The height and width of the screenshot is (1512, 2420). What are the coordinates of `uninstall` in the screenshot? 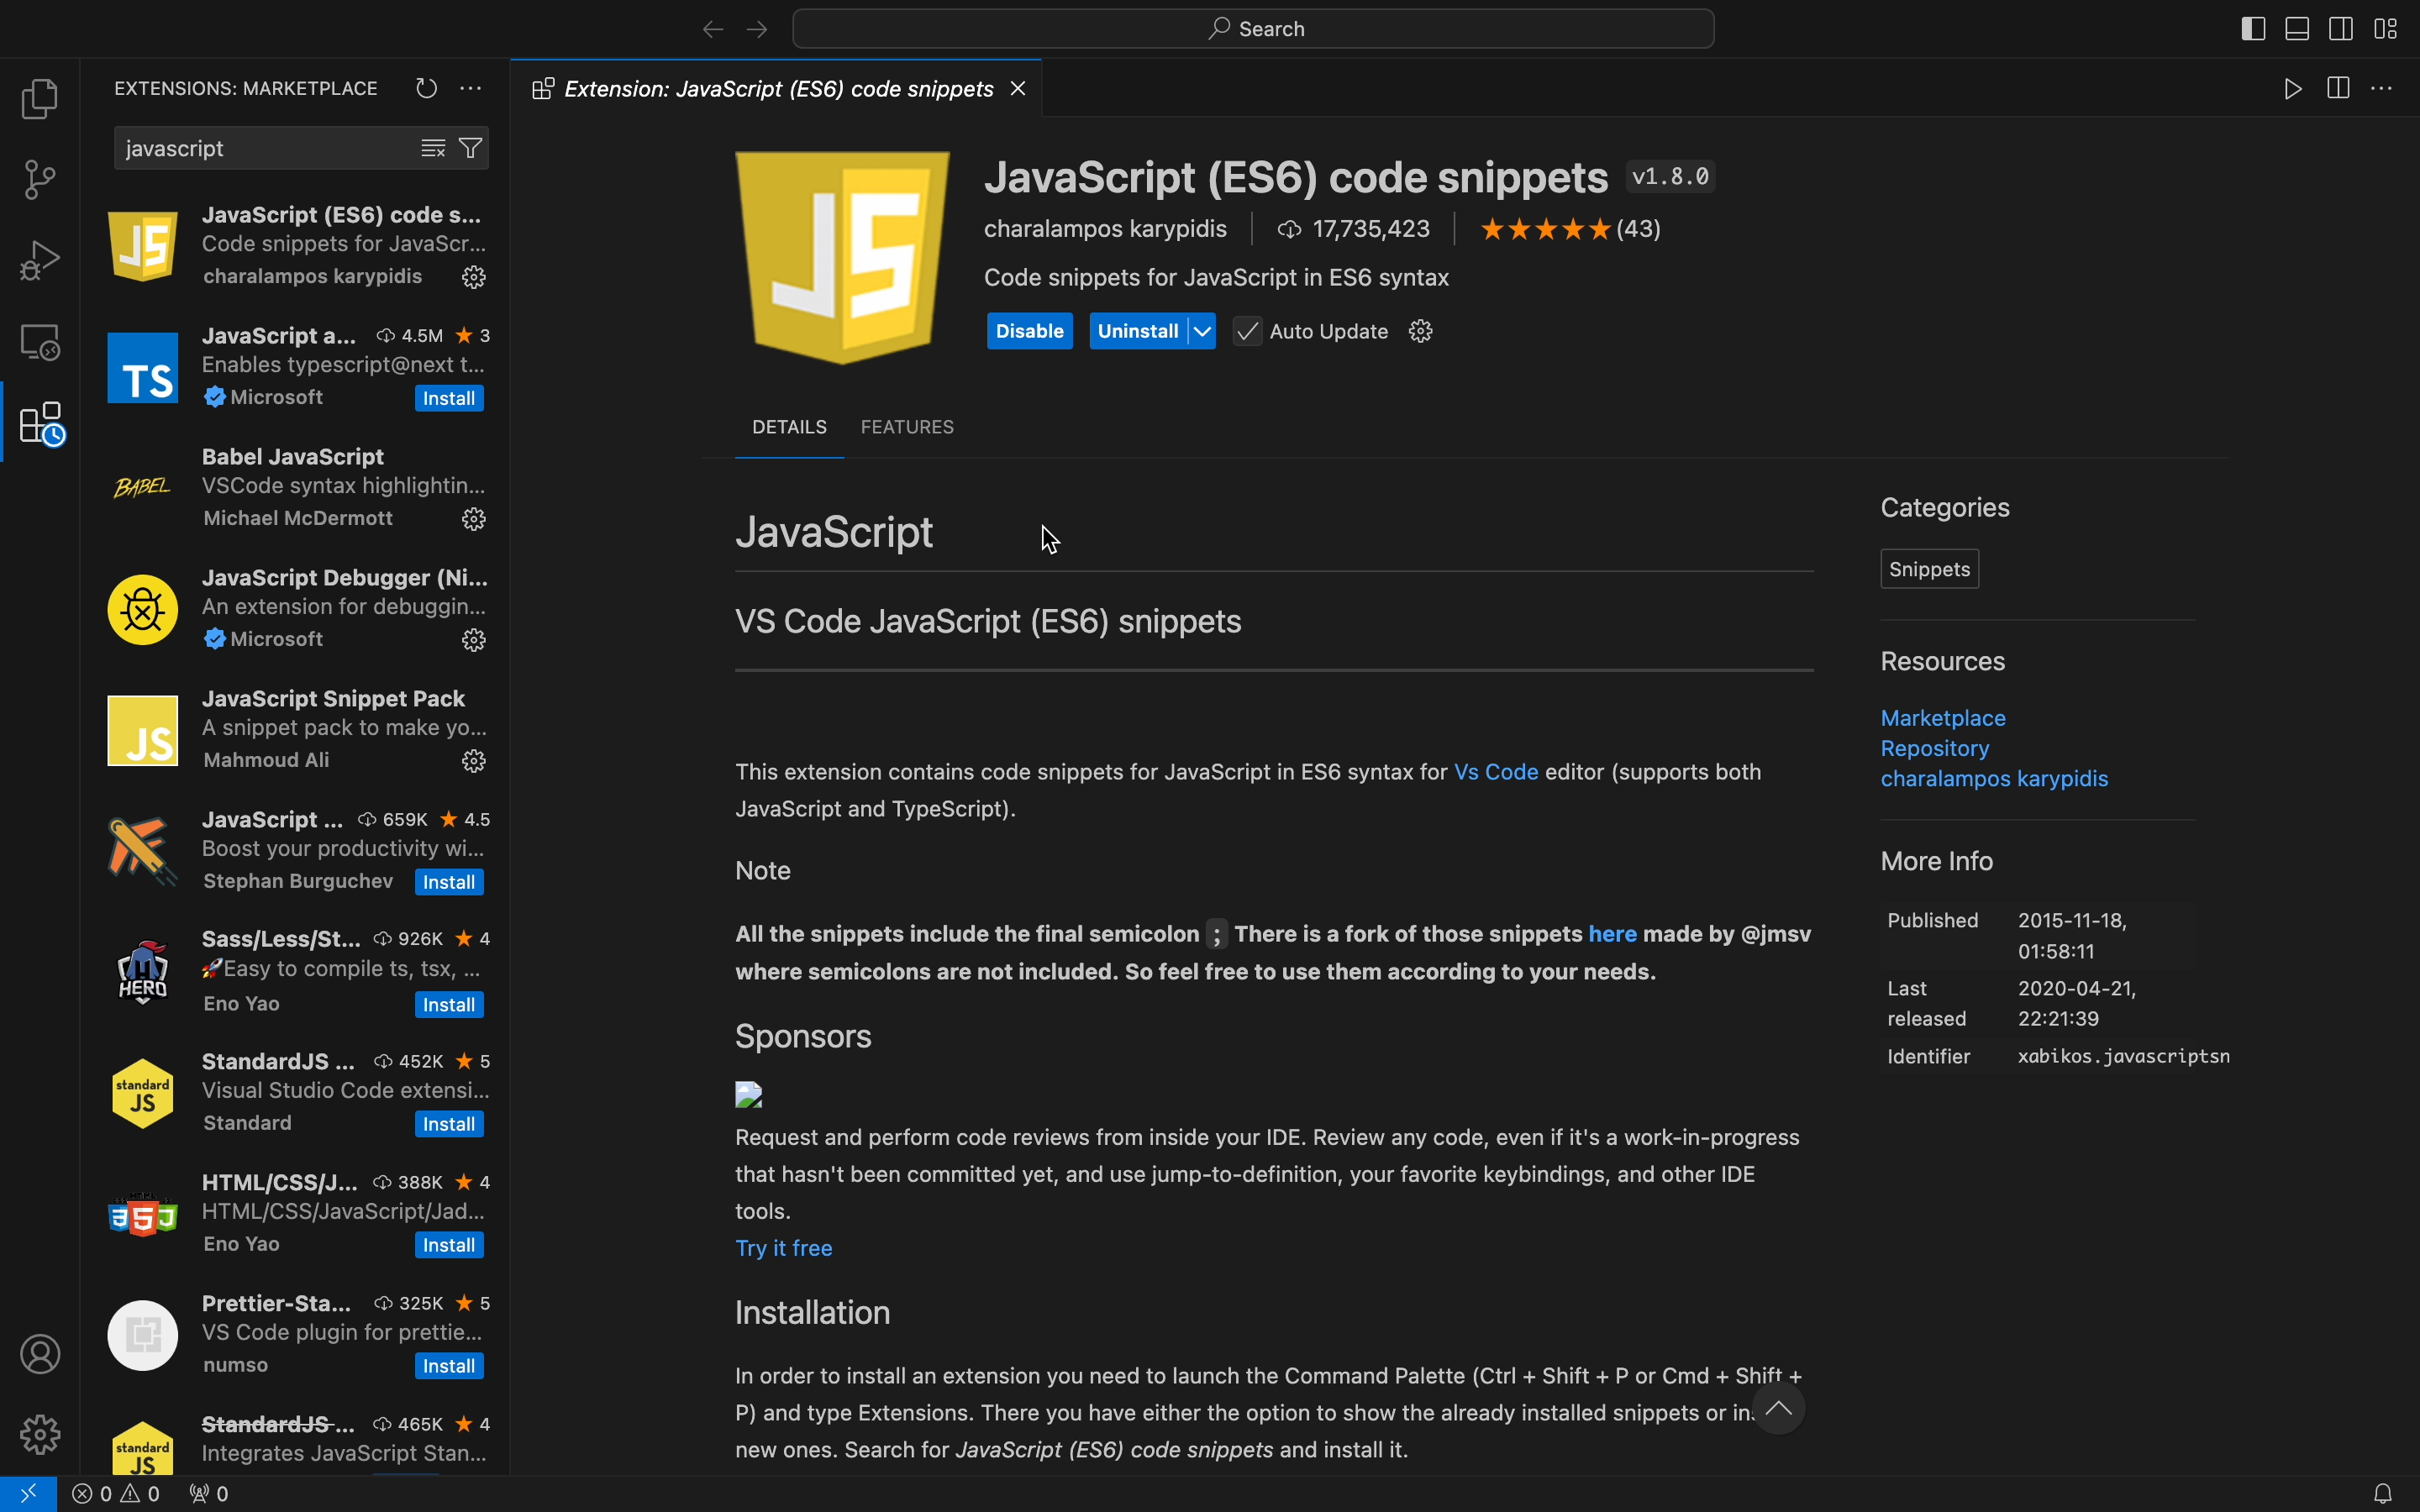 It's located at (1153, 330).